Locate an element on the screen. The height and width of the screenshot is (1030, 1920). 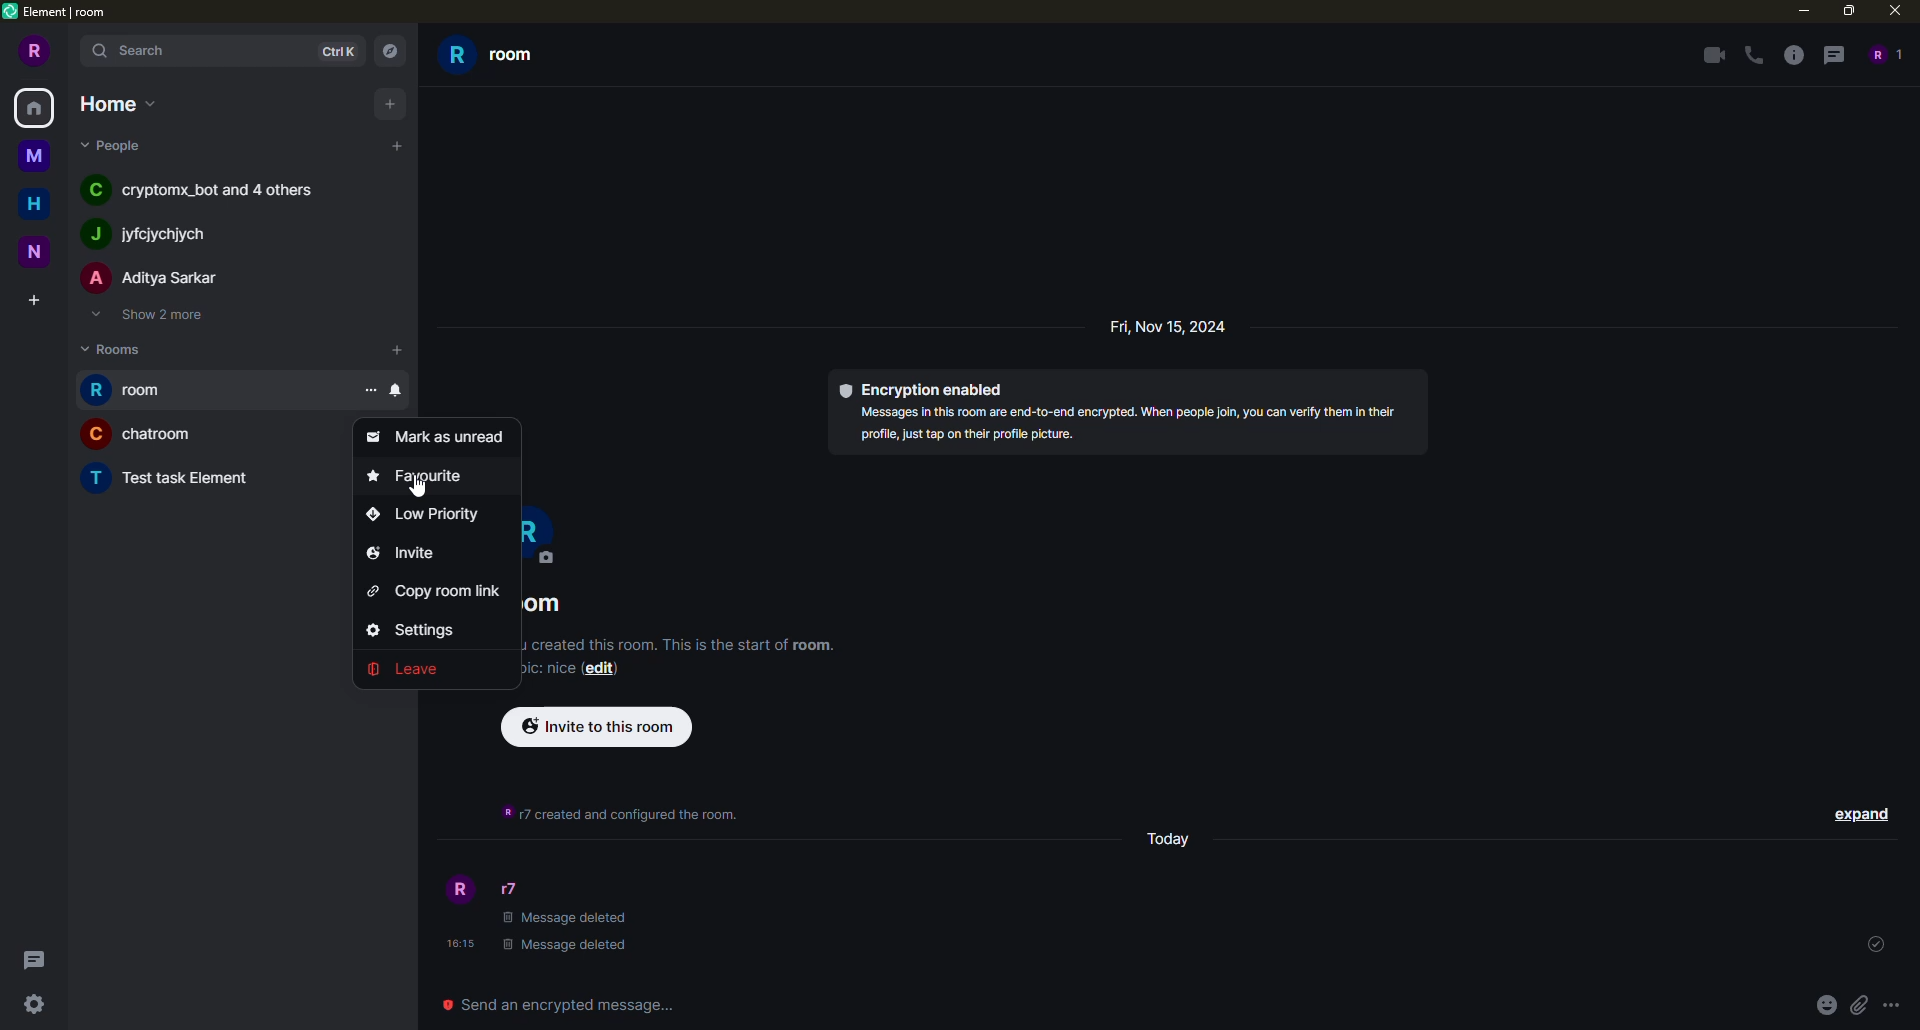
maximize is located at coordinates (1852, 12).